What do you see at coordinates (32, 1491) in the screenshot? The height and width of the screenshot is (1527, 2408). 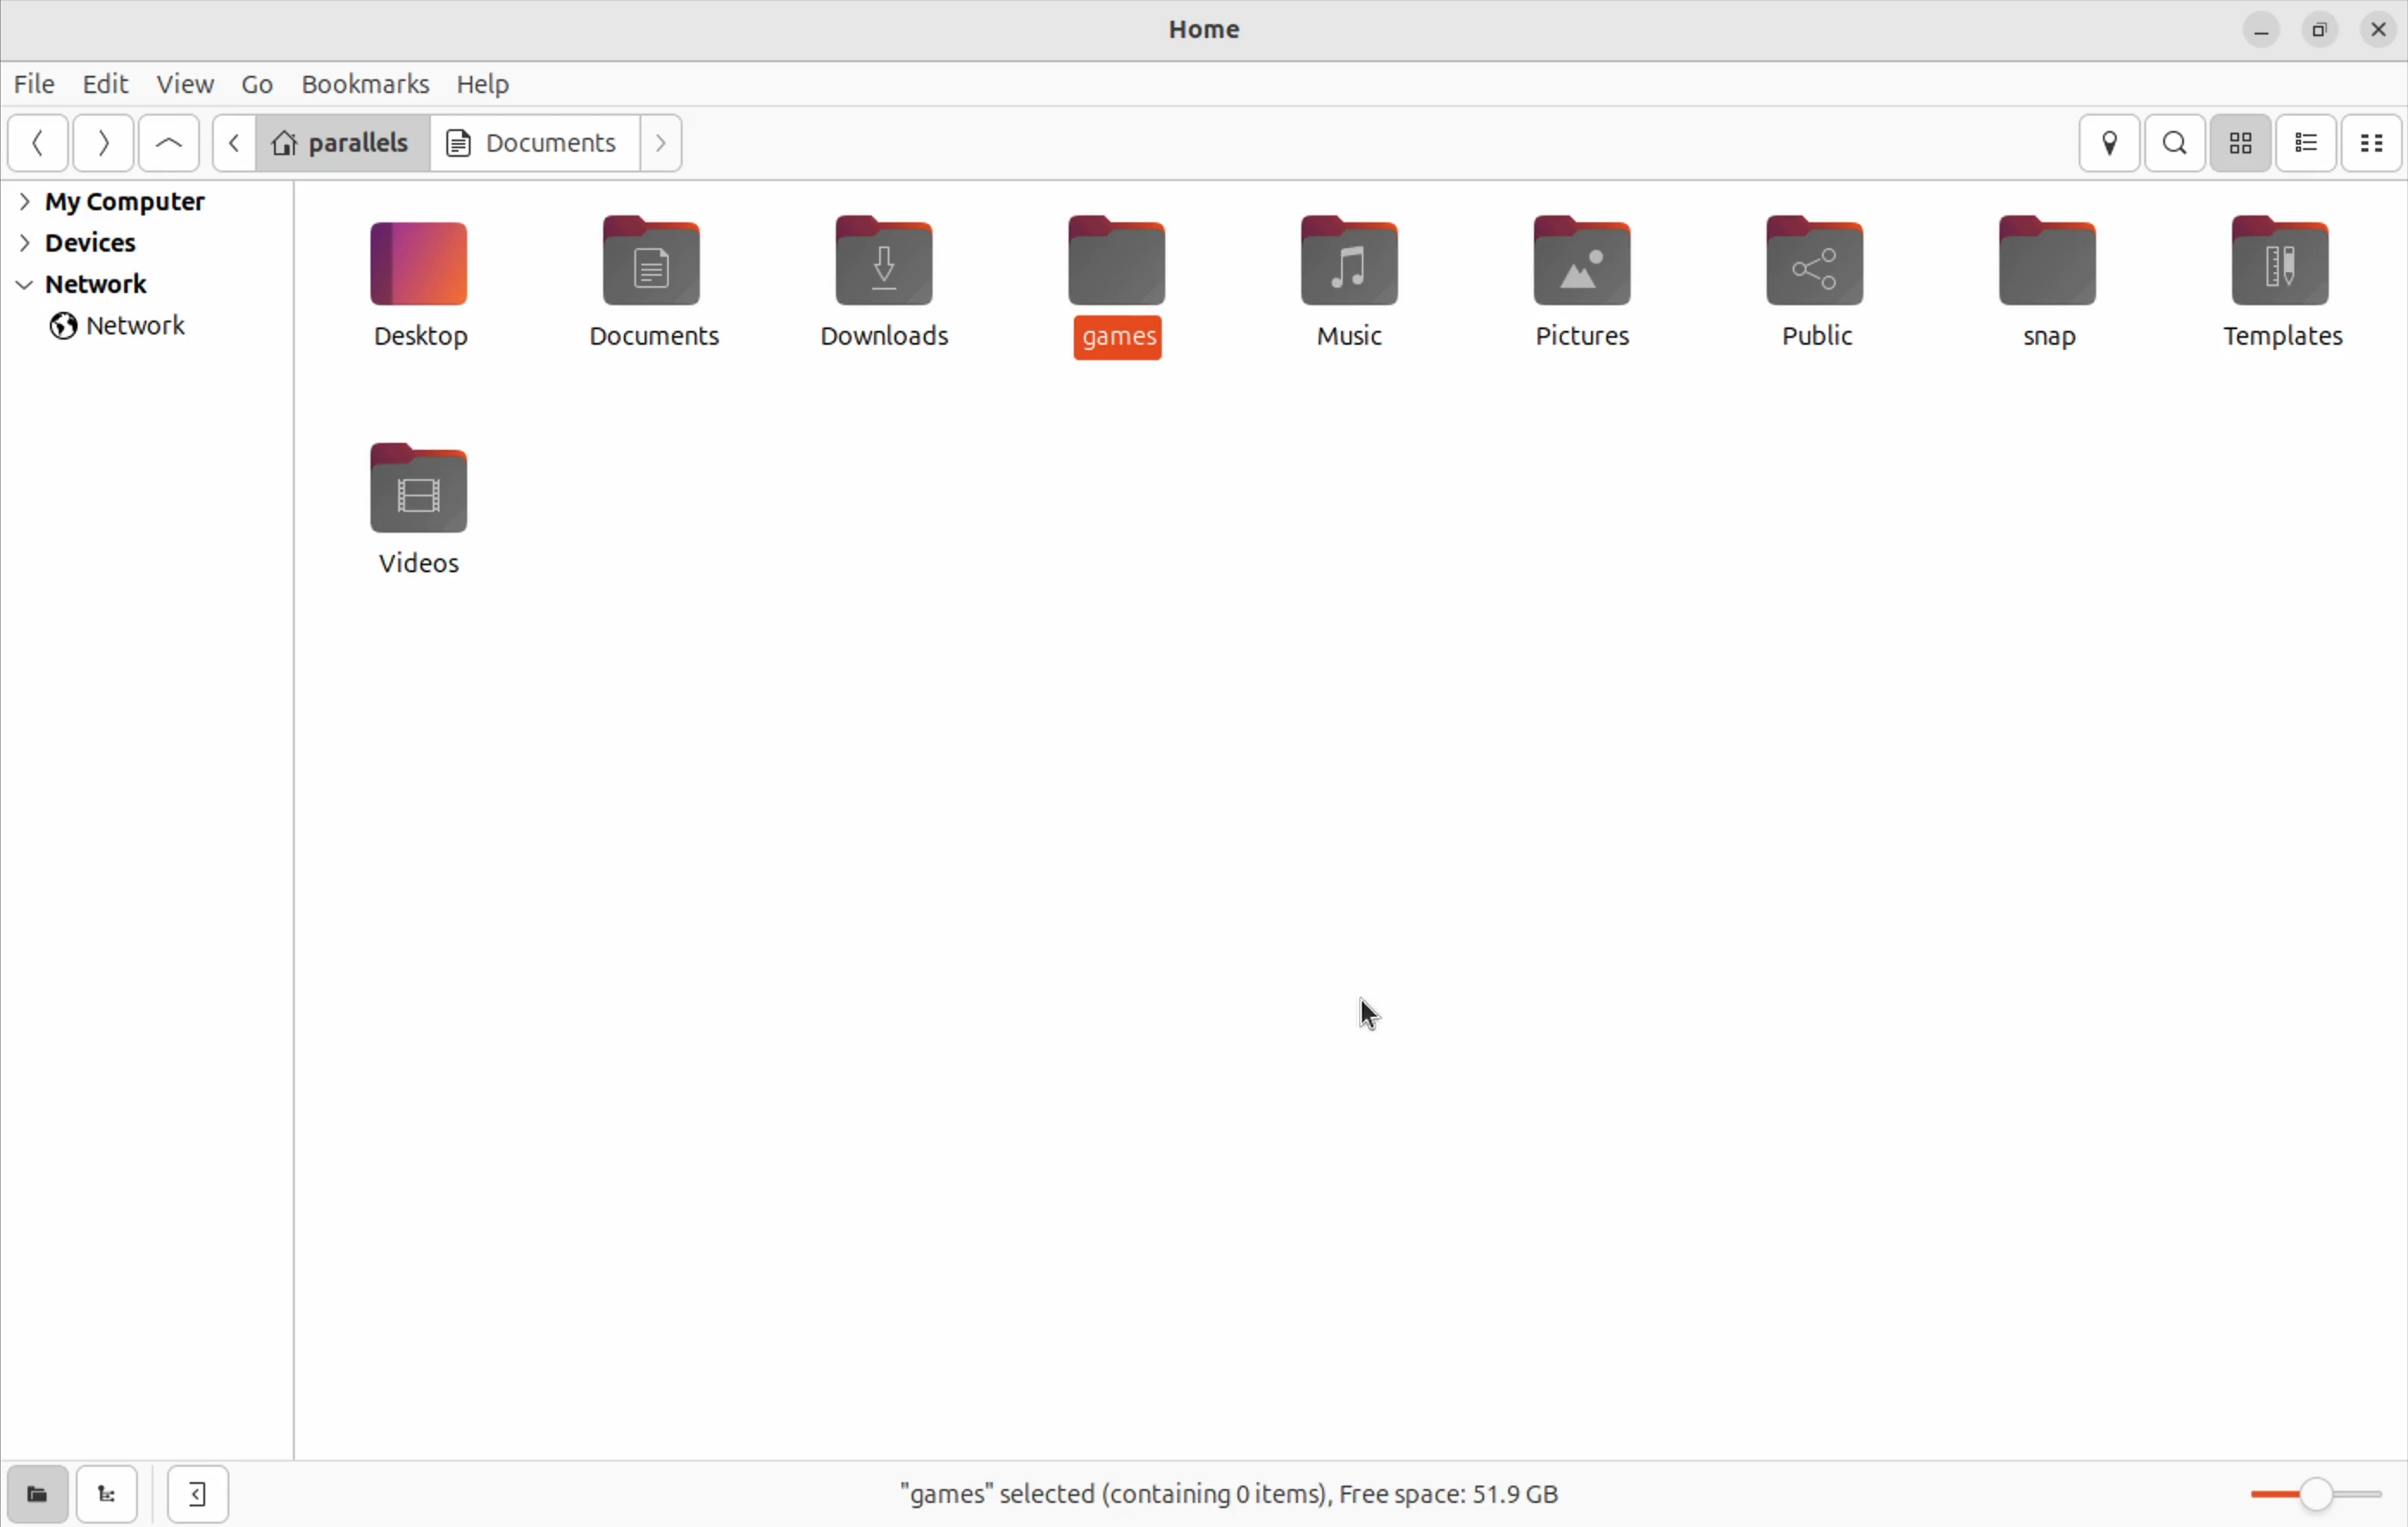 I see `show places` at bounding box center [32, 1491].